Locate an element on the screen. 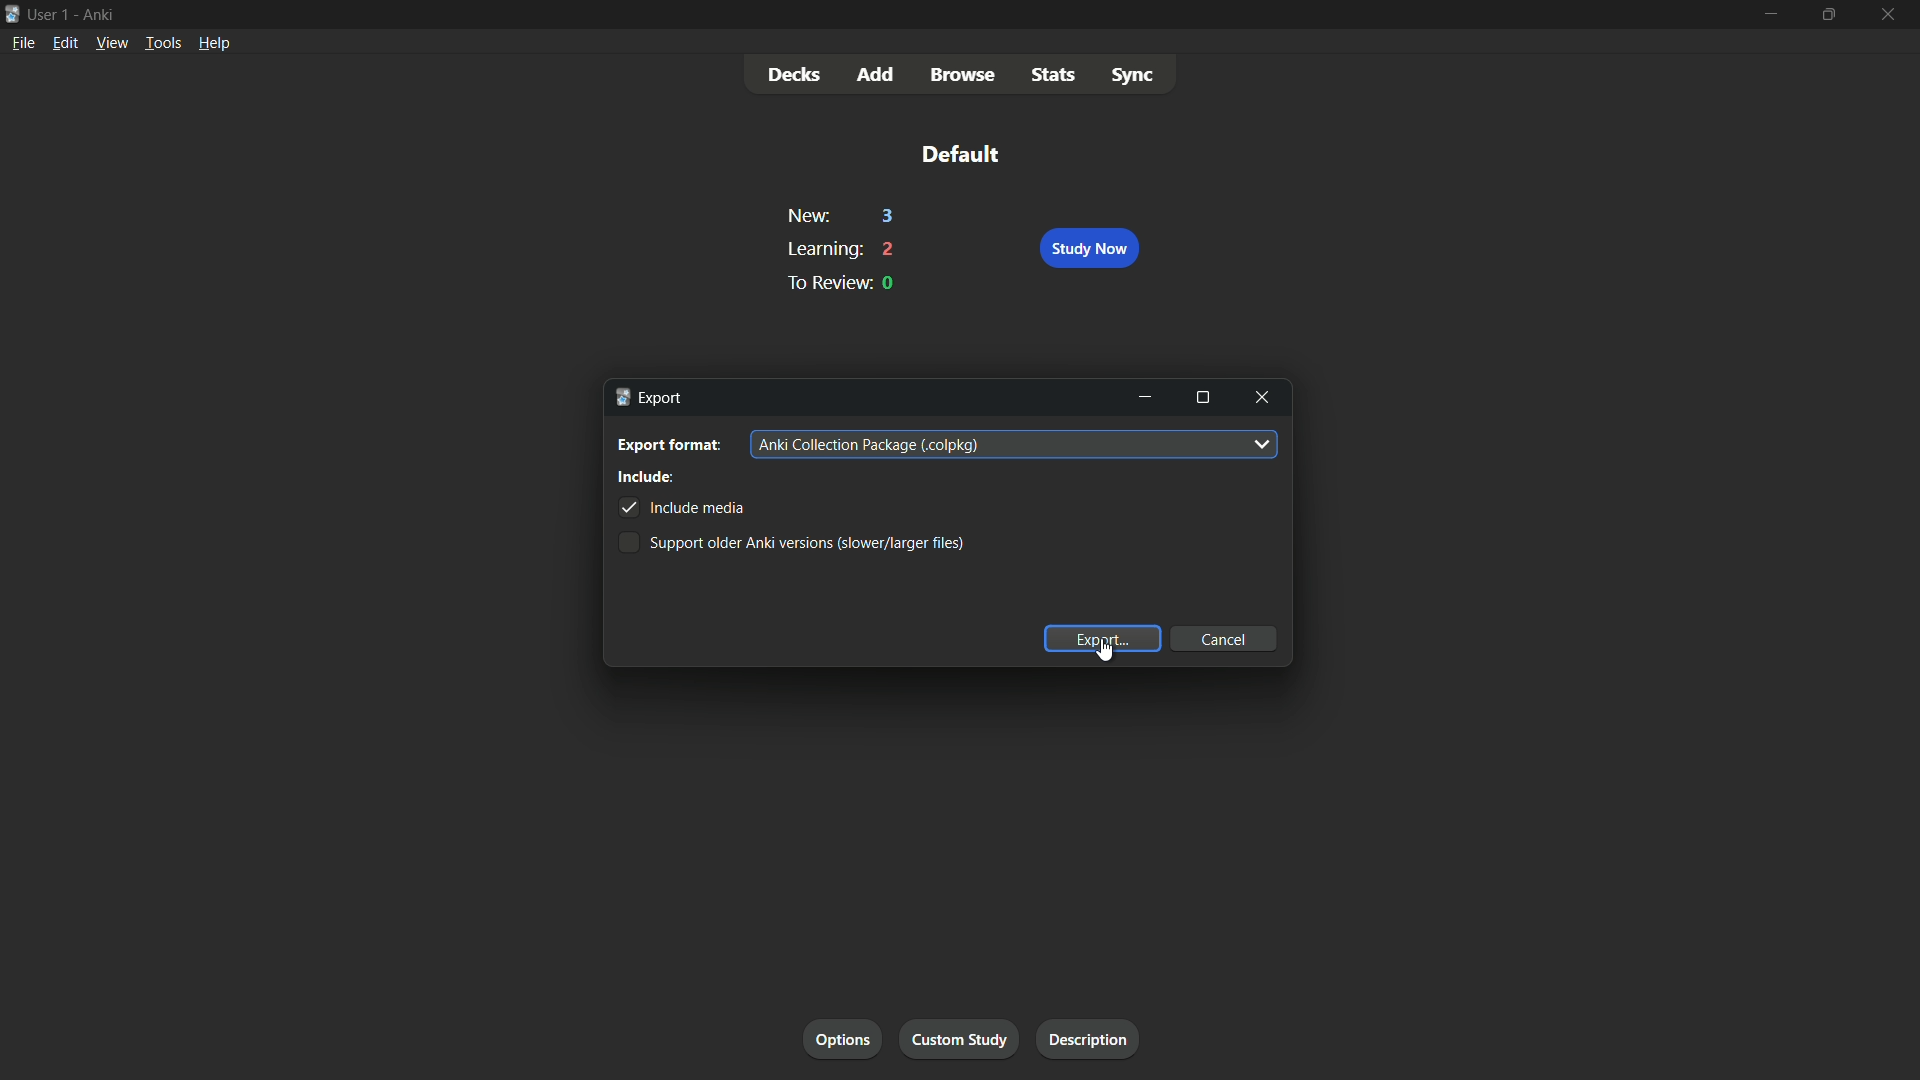 This screenshot has height=1080, width=1920. exporrt is located at coordinates (653, 397).